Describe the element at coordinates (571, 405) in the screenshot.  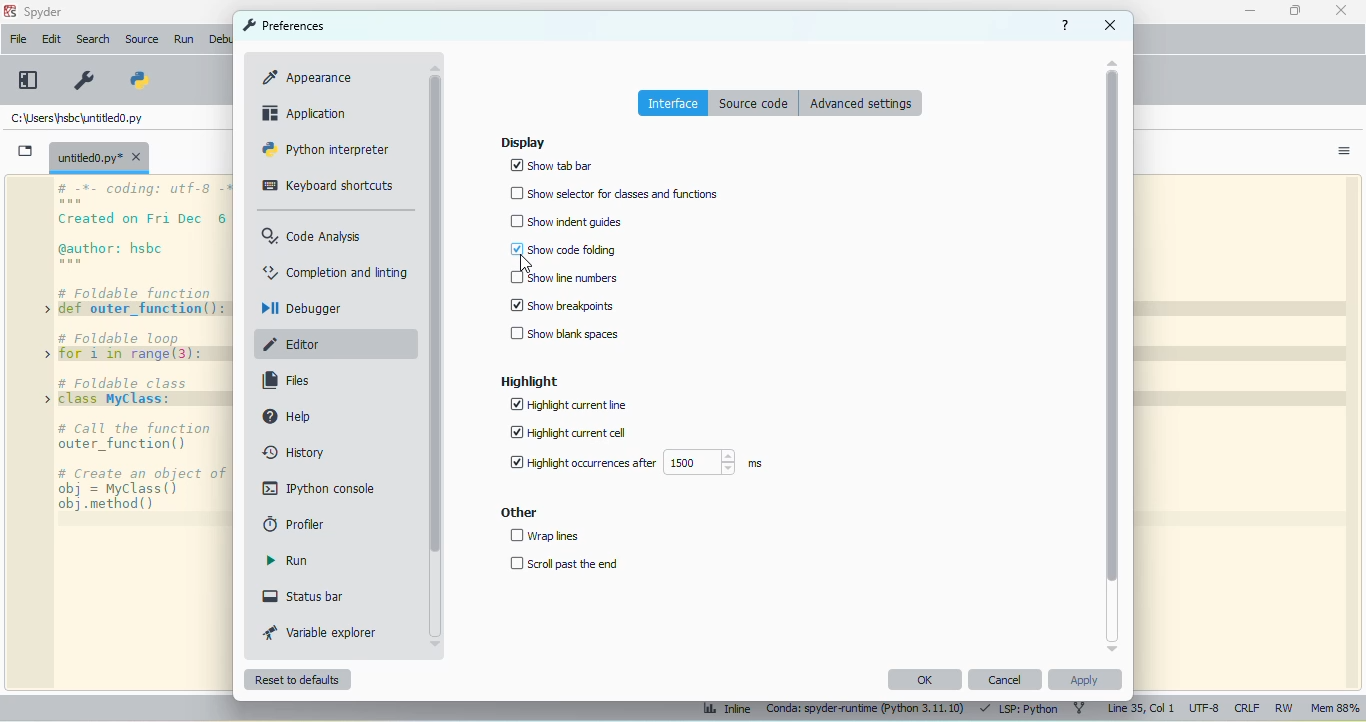
I see `highlight current line` at that location.